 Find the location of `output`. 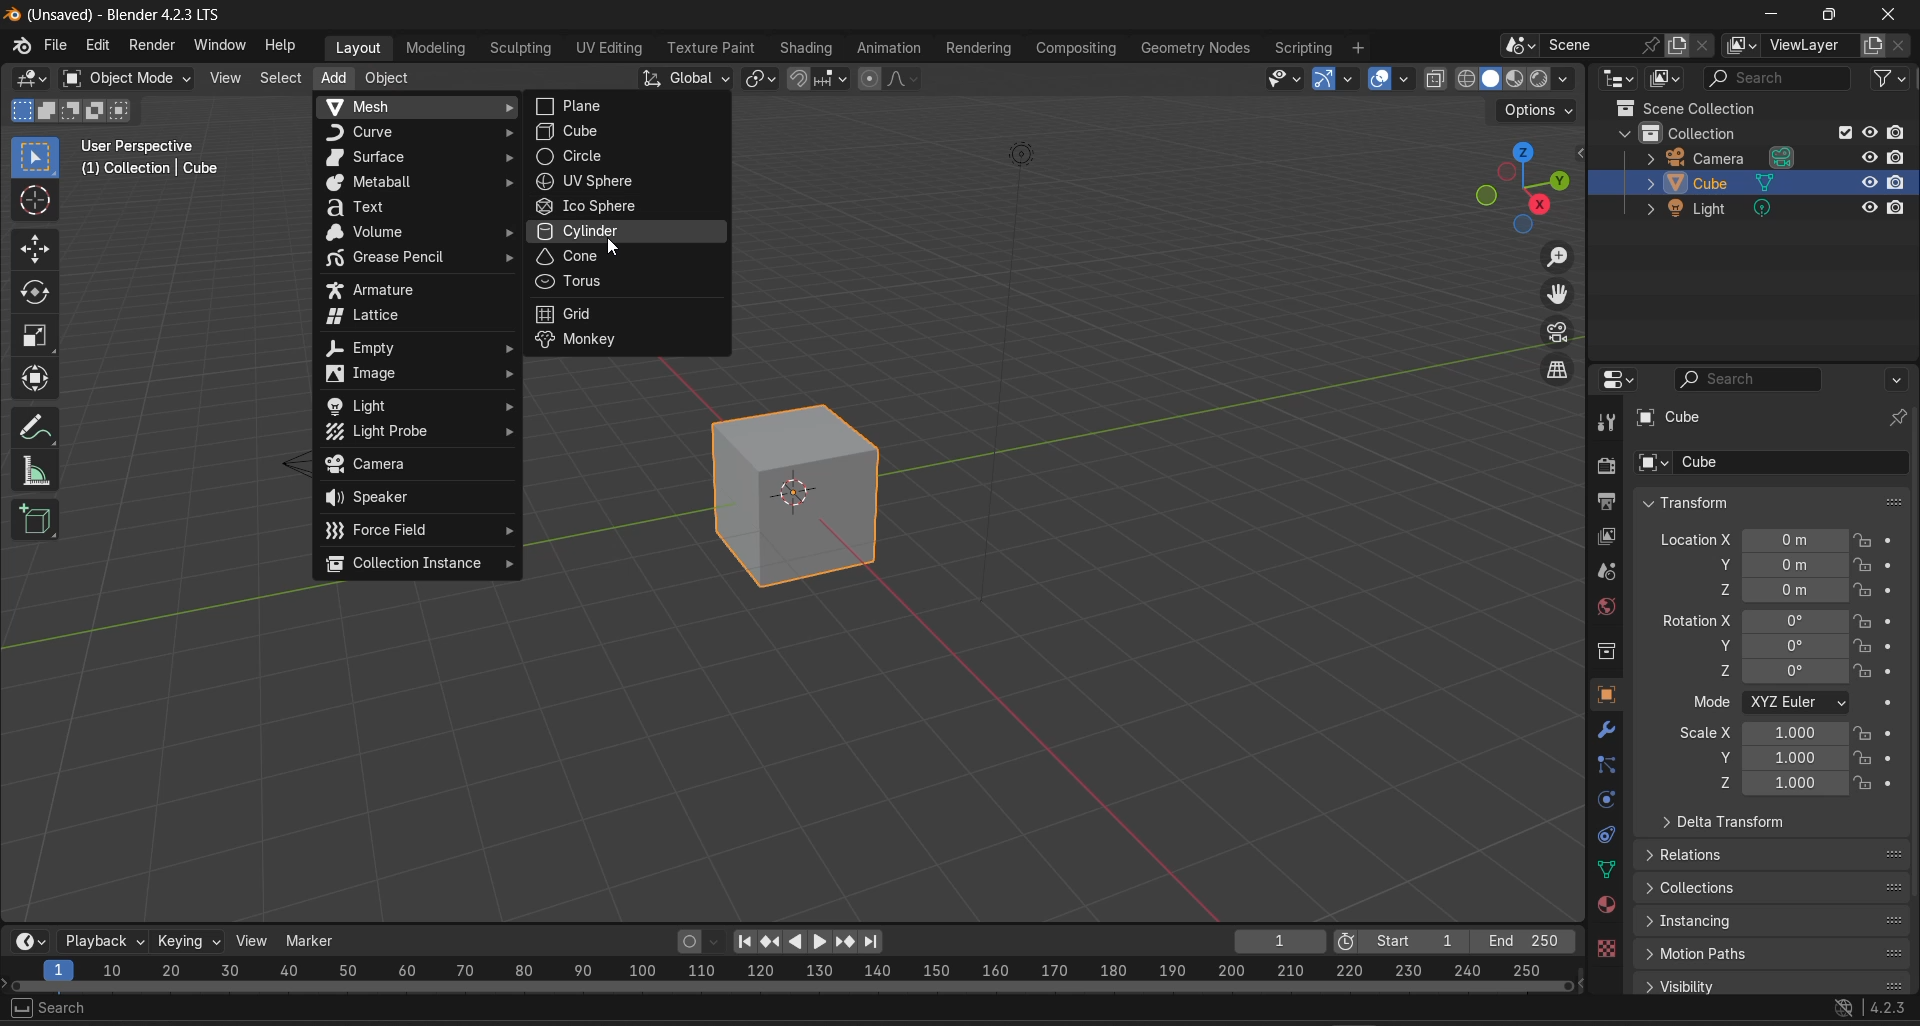

output is located at coordinates (1607, 502).